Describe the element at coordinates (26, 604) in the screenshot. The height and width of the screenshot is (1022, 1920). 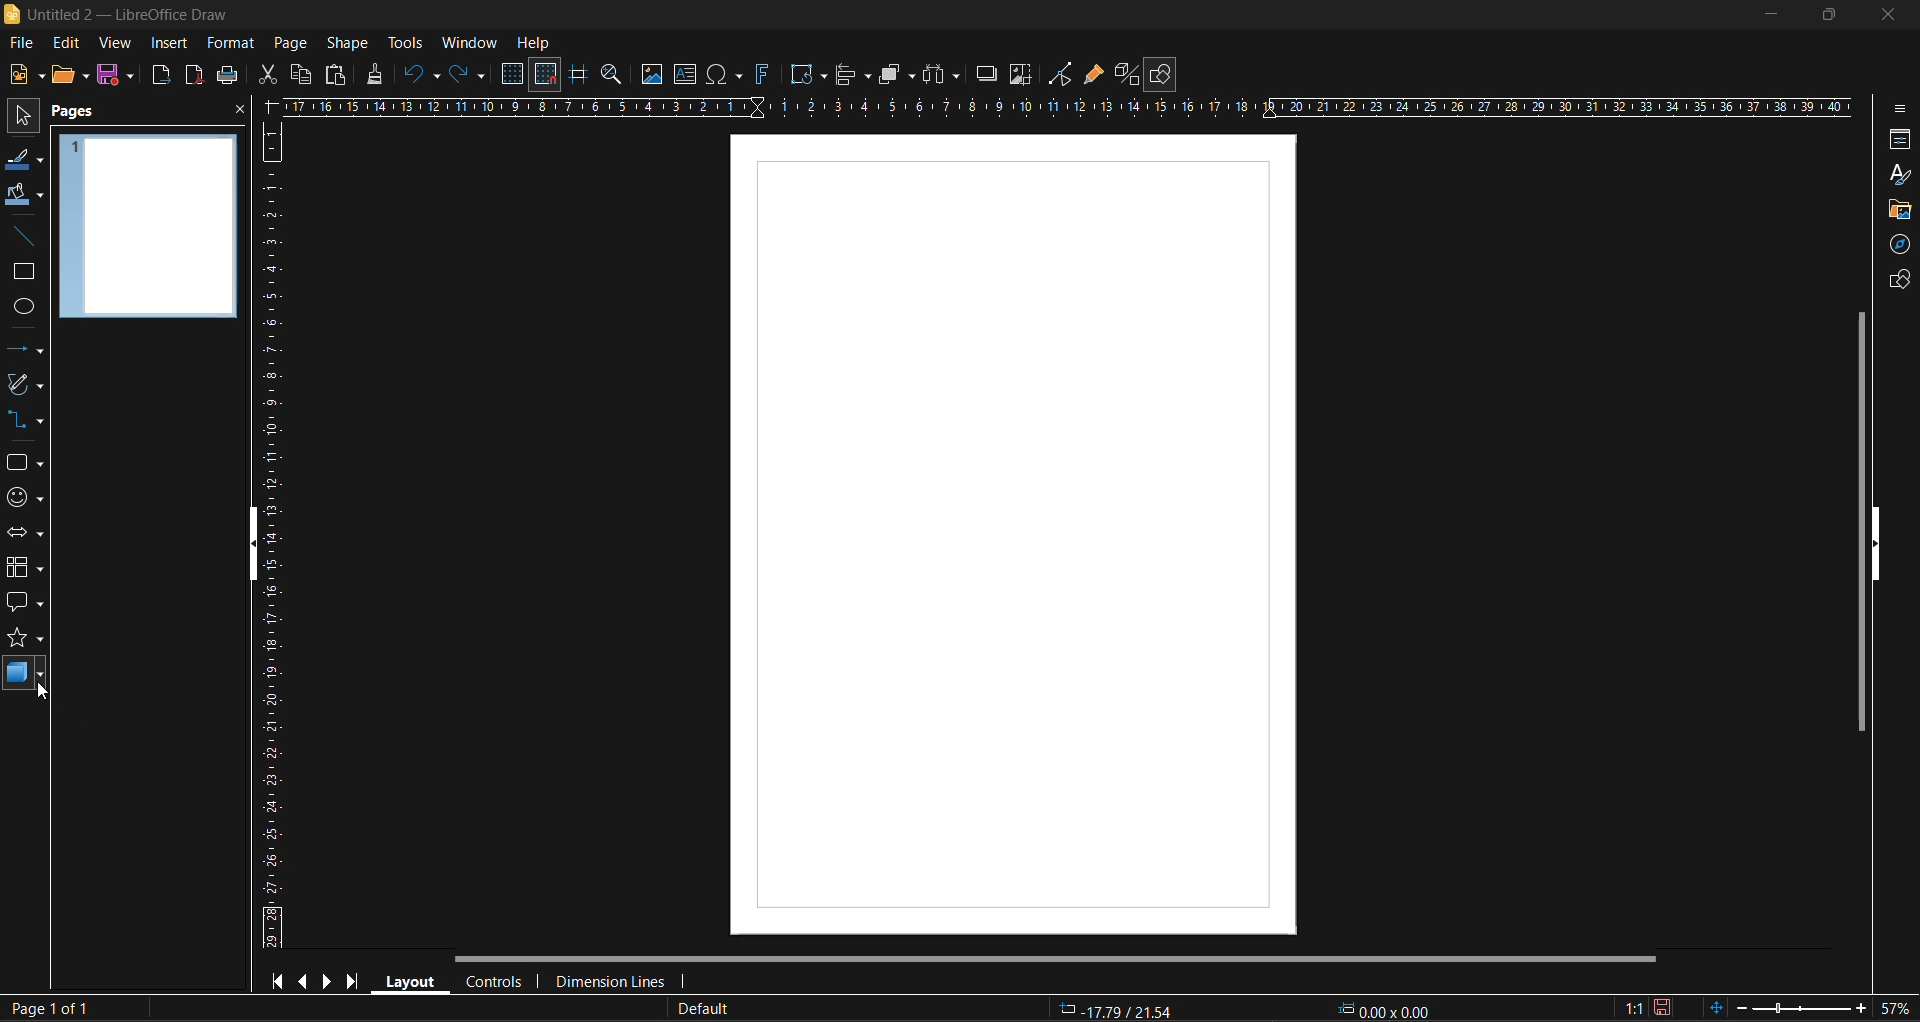
I see `callout shapes` at that location.